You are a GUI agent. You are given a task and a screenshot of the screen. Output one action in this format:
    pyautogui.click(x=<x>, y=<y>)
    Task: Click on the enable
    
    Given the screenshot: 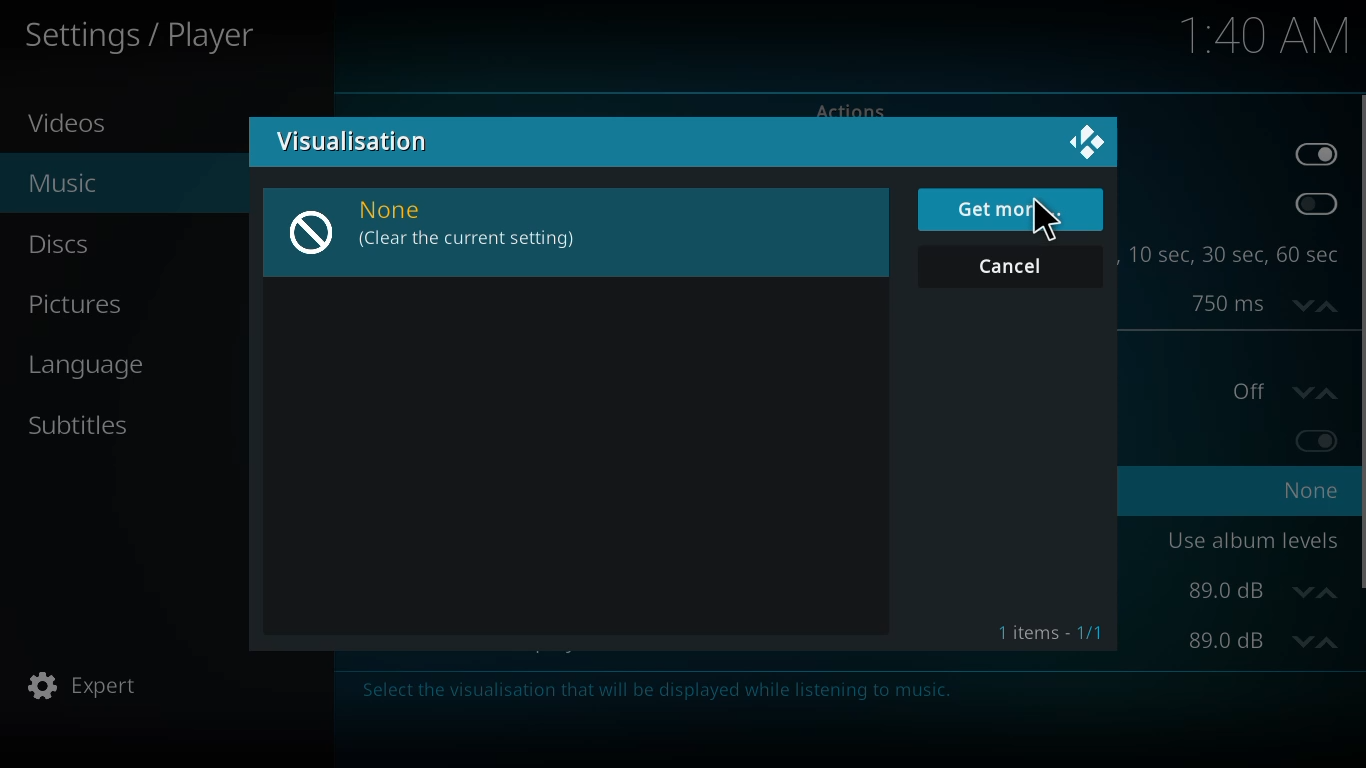 What is the action you would take?
    pyautogui.click(x=1318, y=439)
    